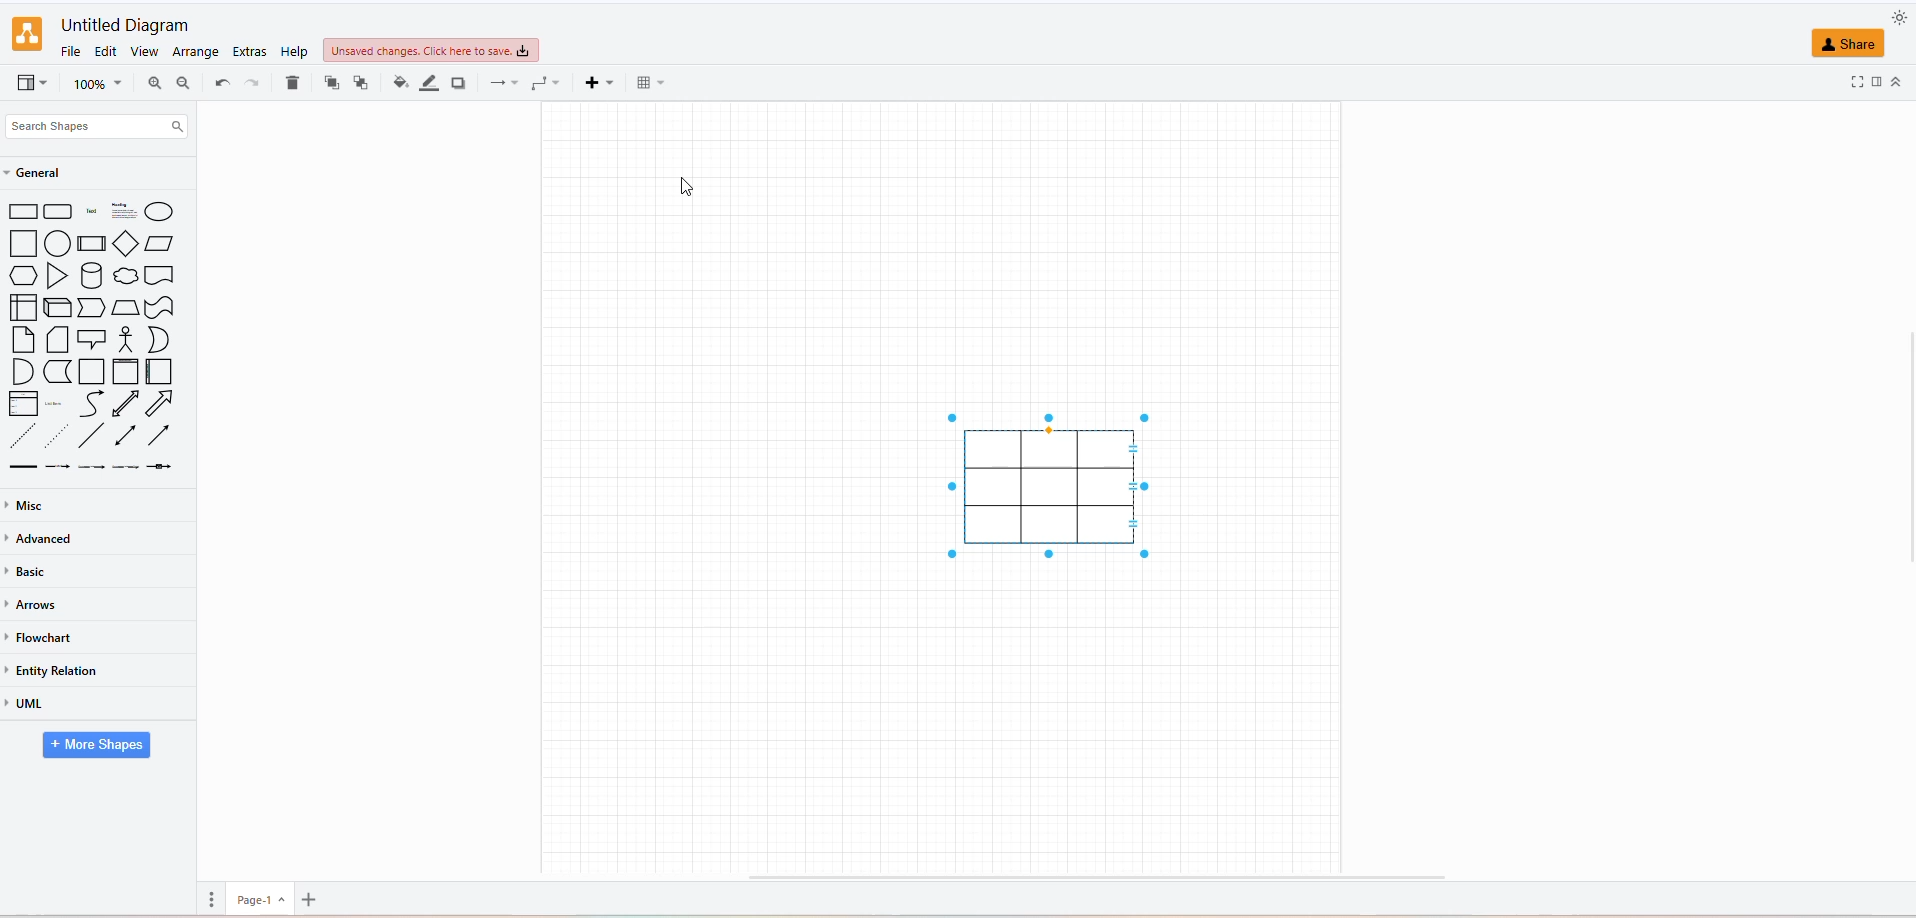  I want to click on appearance, so click(1898, 16).